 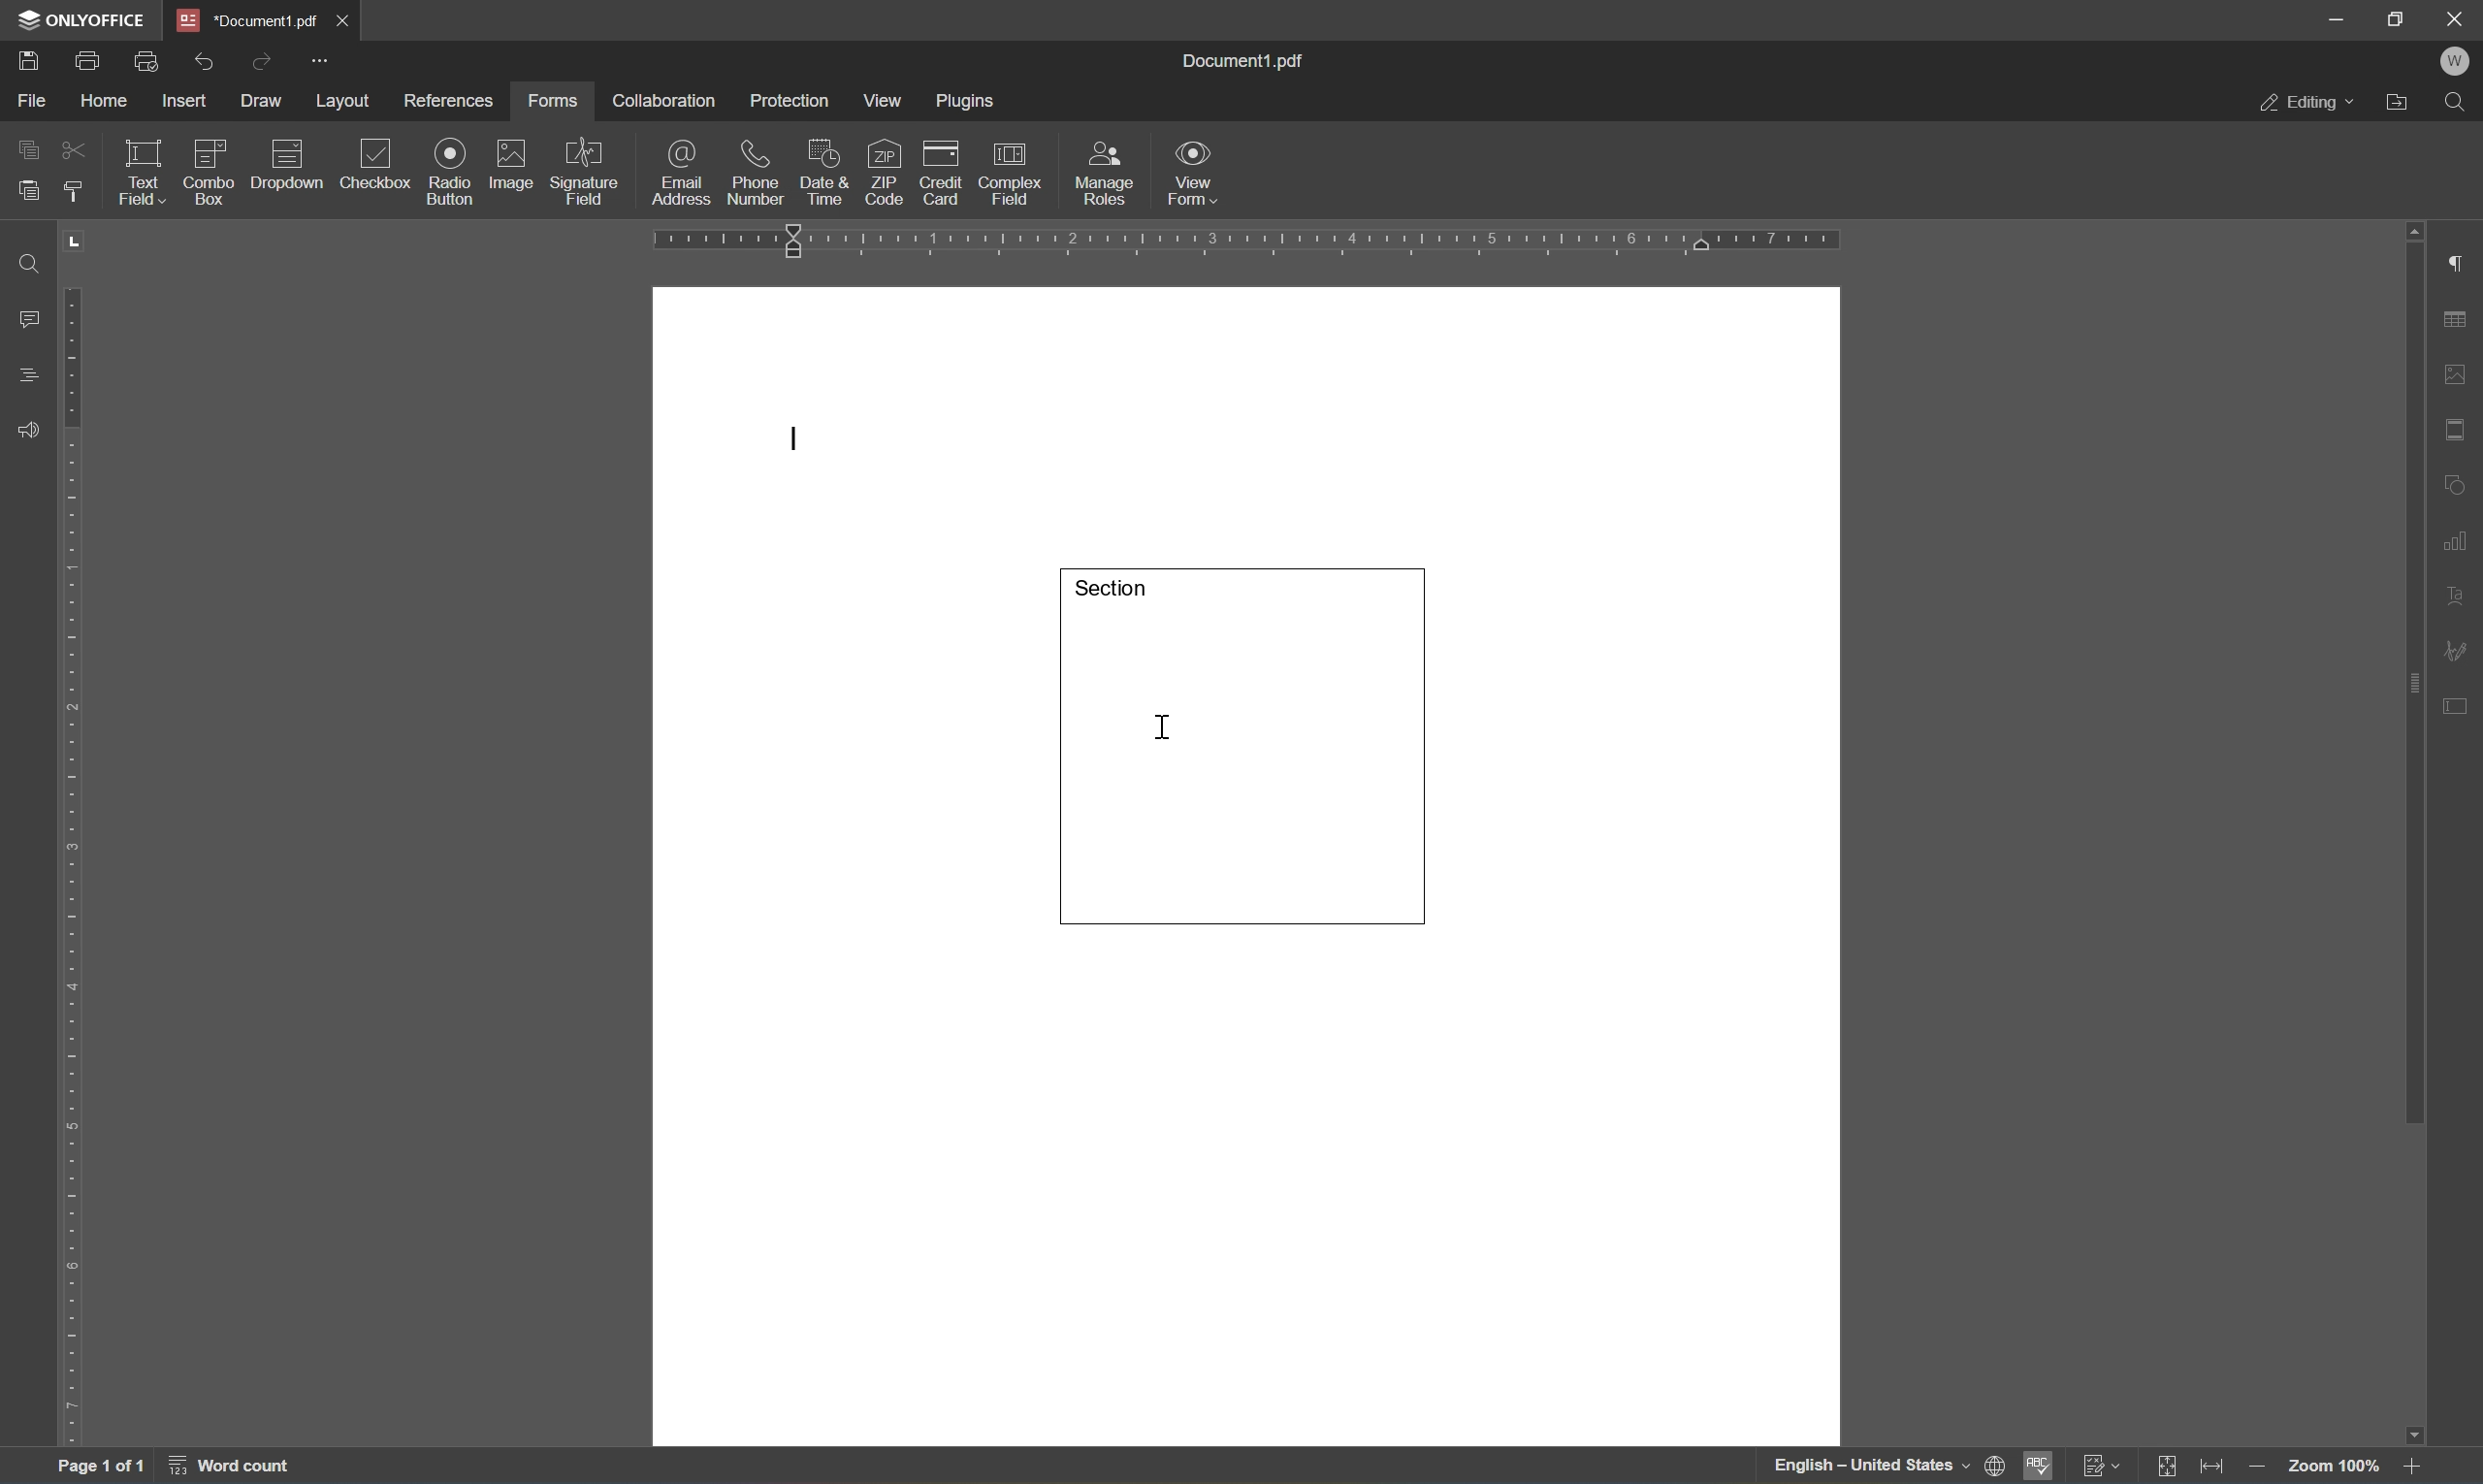 What do you see at coordinates (2461, 704) in the screenshot?
I see `form settings` at bounding box center [2461, 704].